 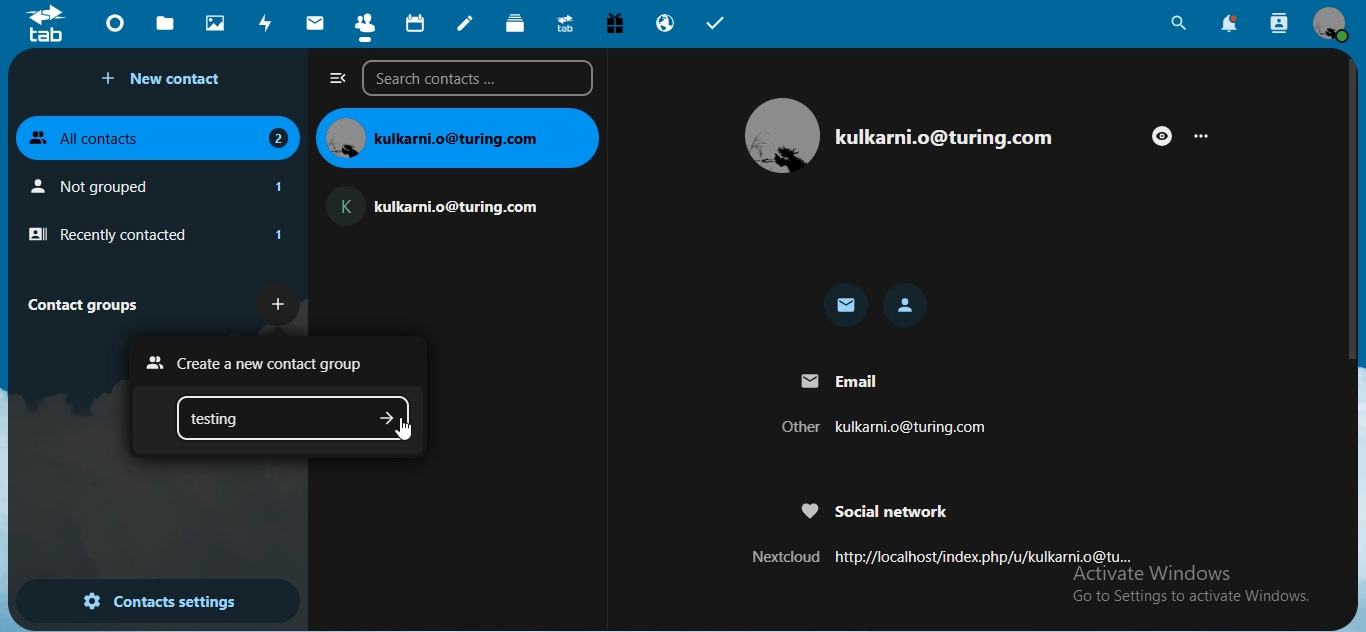 What do you see at coordinates (261, 363) in the screenshot?
I see `create a new contact group` at bounding box center [261, 363].